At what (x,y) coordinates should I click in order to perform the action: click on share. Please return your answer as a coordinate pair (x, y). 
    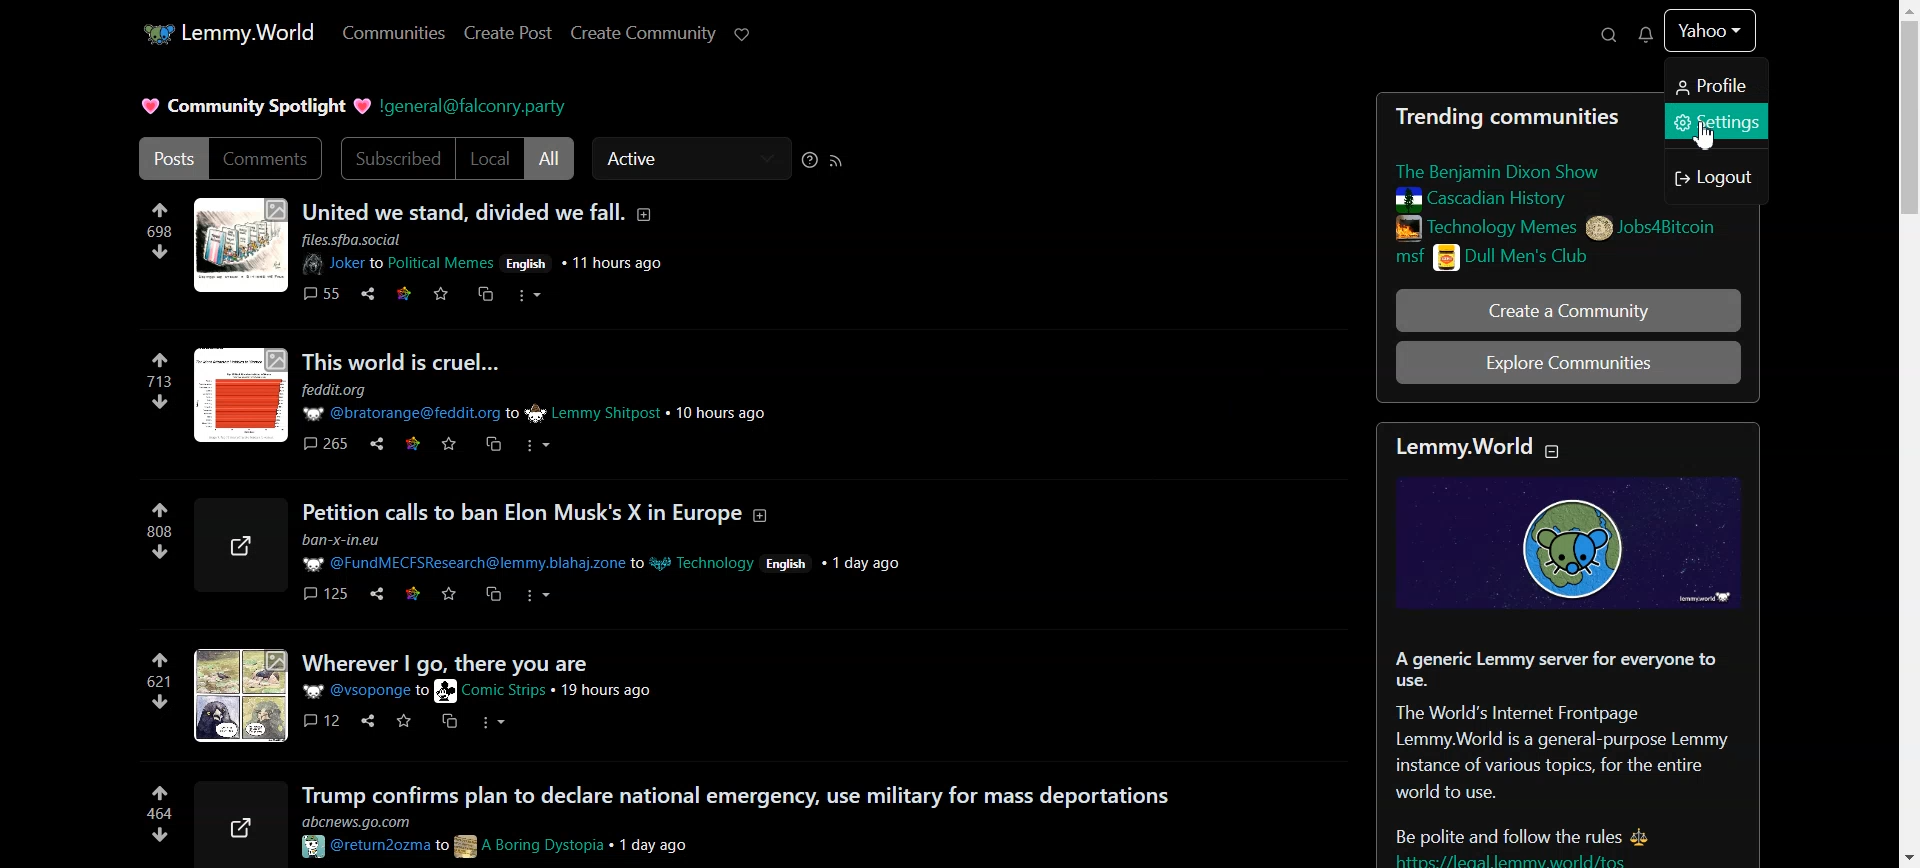
    Looking at the image, I should click on (370, 728).